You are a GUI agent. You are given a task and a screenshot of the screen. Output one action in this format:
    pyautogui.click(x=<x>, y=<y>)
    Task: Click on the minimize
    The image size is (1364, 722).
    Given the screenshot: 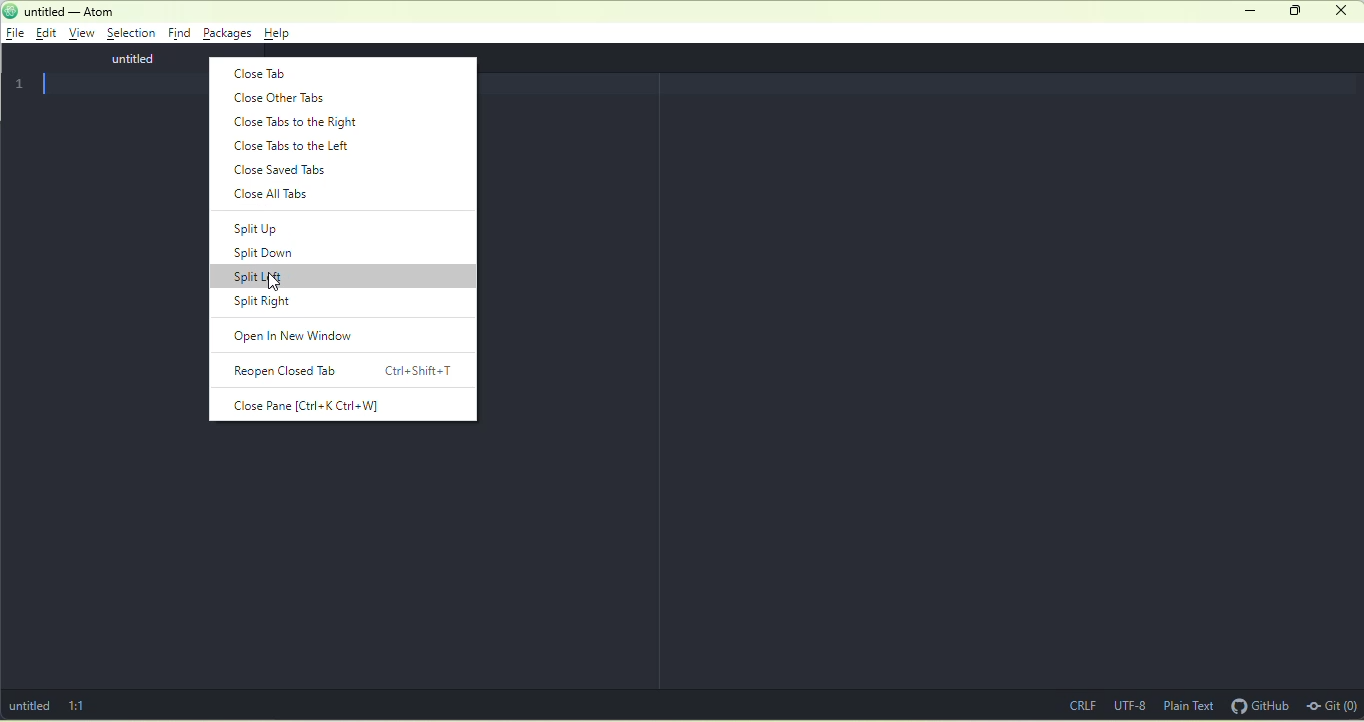 What is the action you would take?
    pyautogui.click(x=1251, y=11)
    